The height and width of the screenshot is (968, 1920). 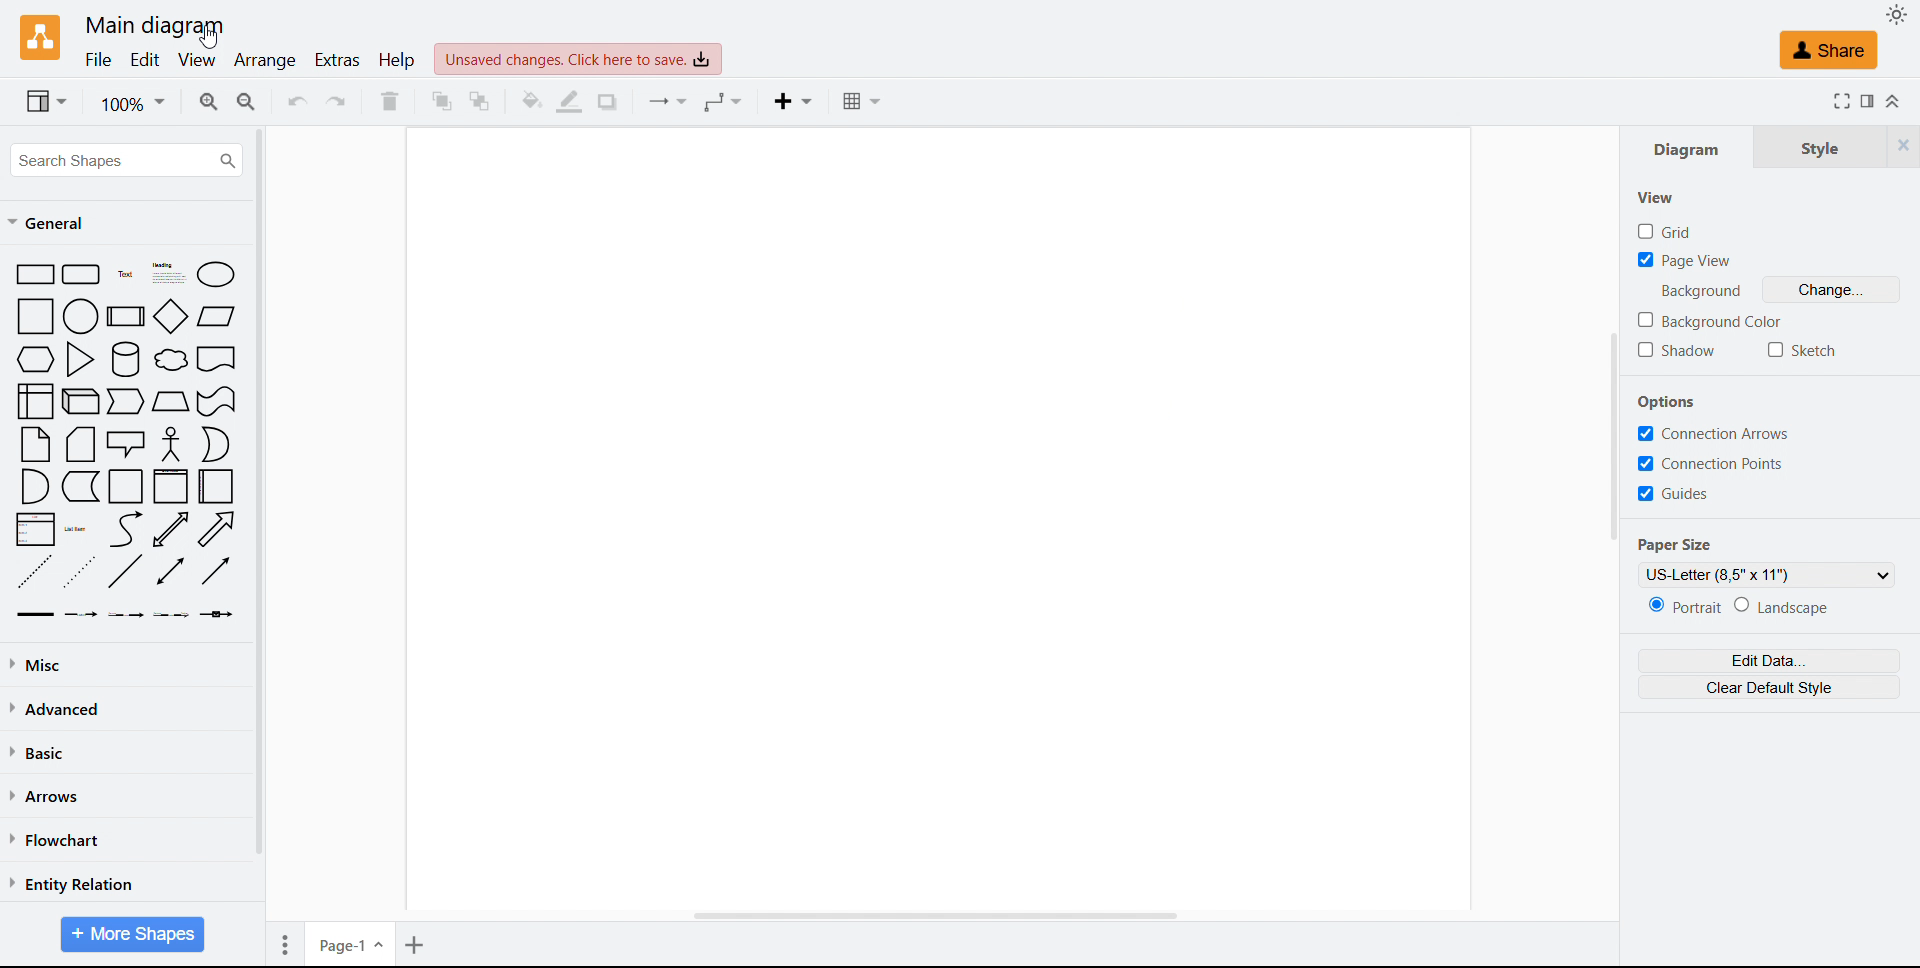 What do you see at coordinates (1678, 351) in the screenshot?
I see `Shadow ` at bounding box center [1678, 351].